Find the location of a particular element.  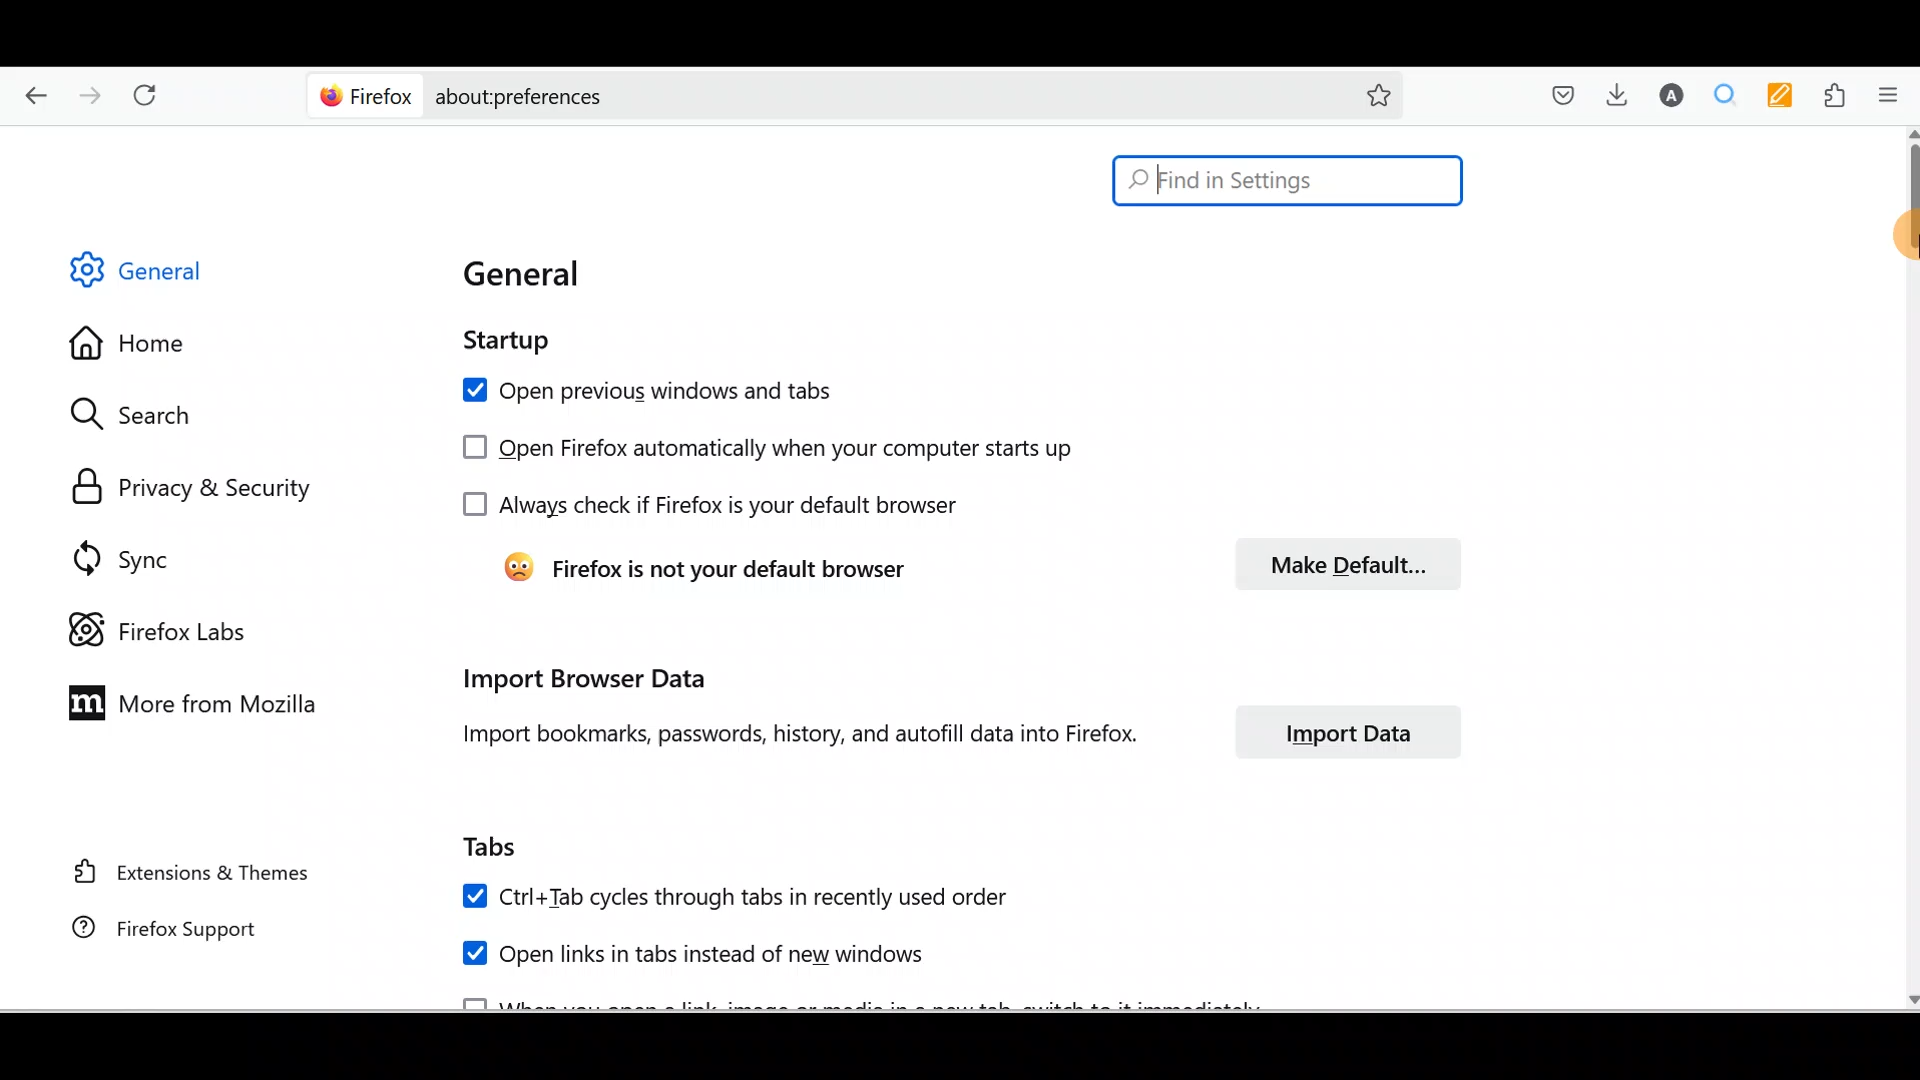

Bookmark this page is located at coordinates (1379, 93).